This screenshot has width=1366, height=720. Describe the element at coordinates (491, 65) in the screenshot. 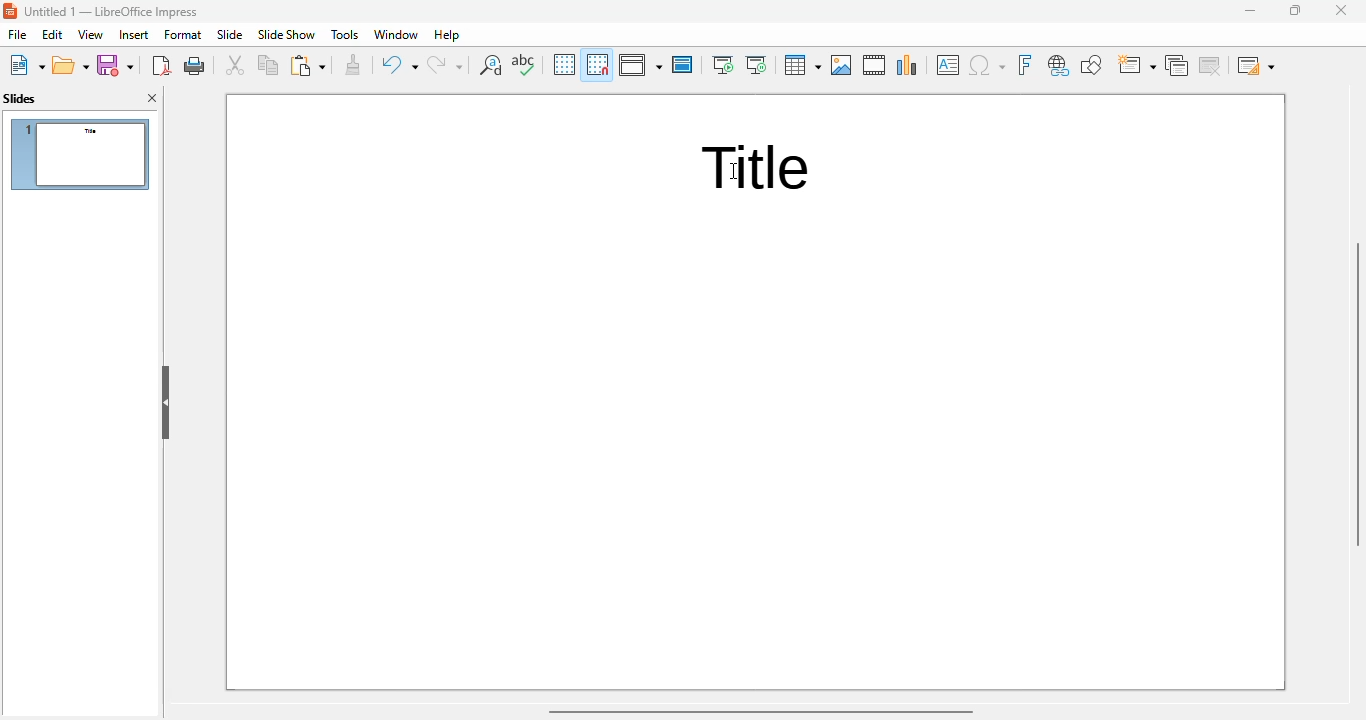

I see `find and replace` at that location.